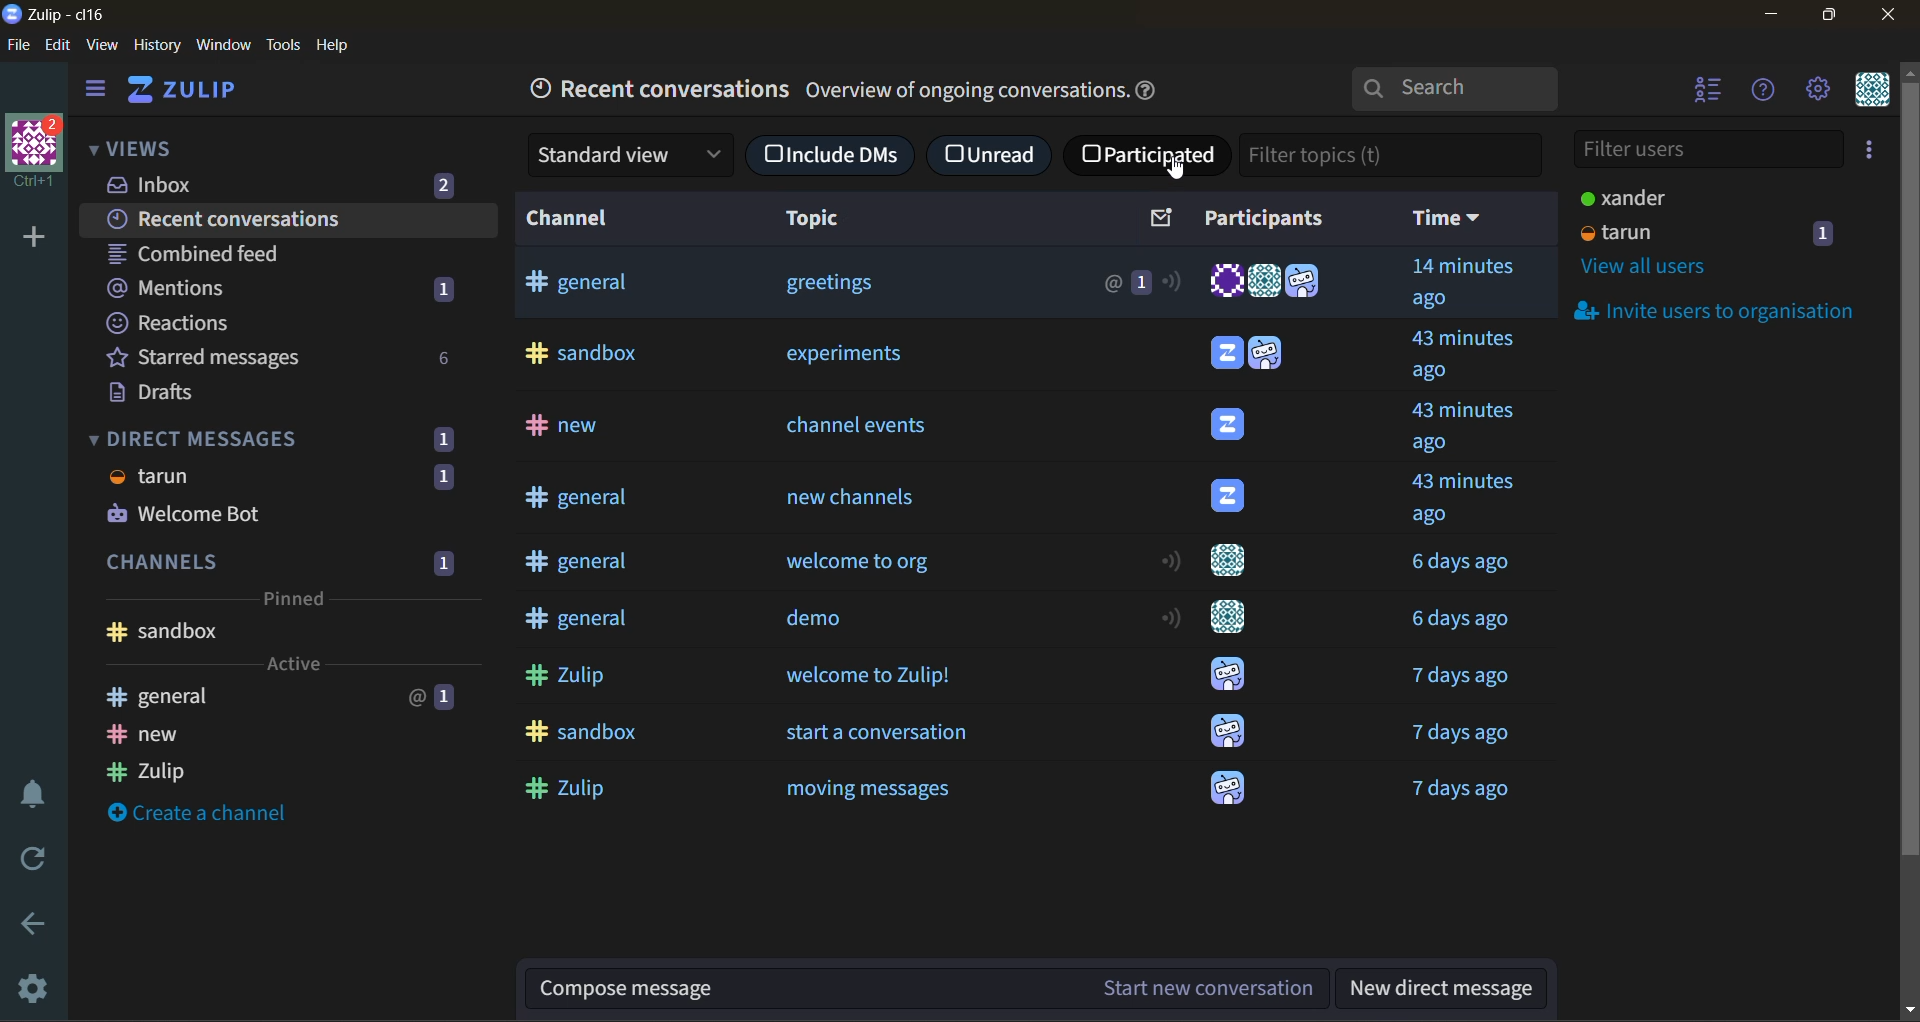  Describe the element at coordinates (223, 45) in the screenshot. I see `window` at that location.